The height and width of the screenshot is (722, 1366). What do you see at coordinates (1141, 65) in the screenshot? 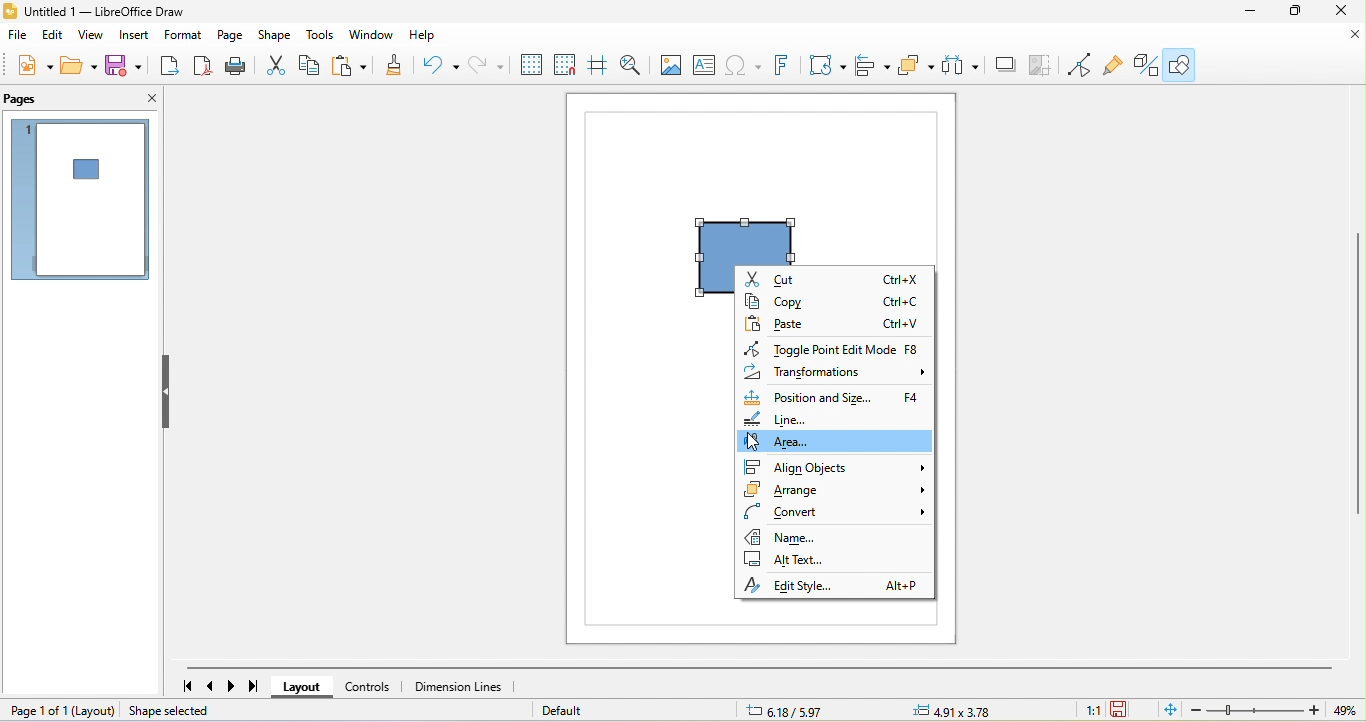
I see `toggle extrusion` at bounding box center [1141, 65].